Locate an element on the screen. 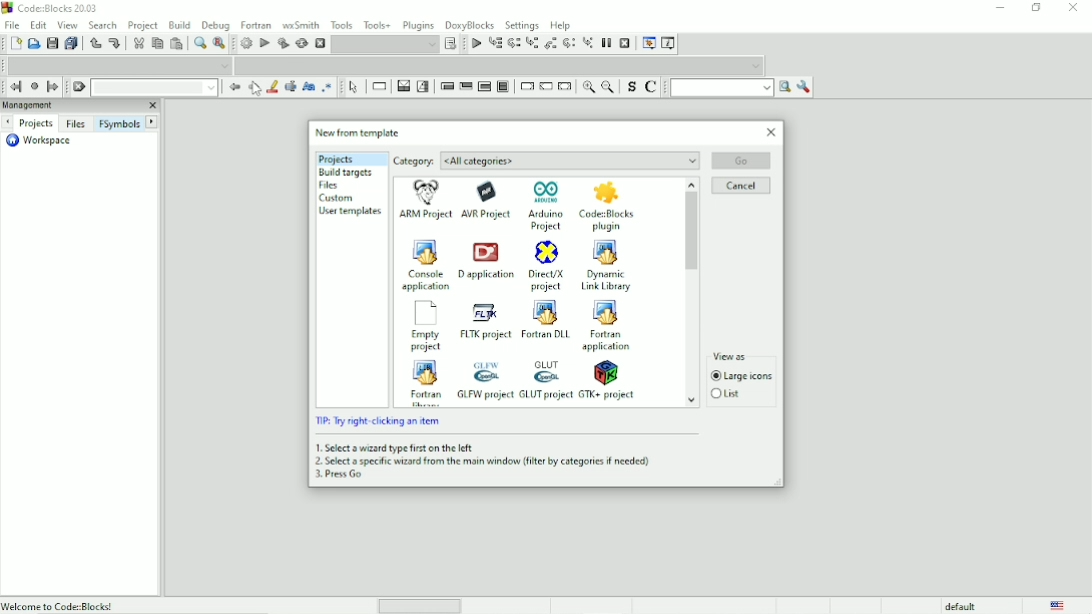 This screenshot has height=614, width=1092. Restore down is located at coordinates (1037, 8).